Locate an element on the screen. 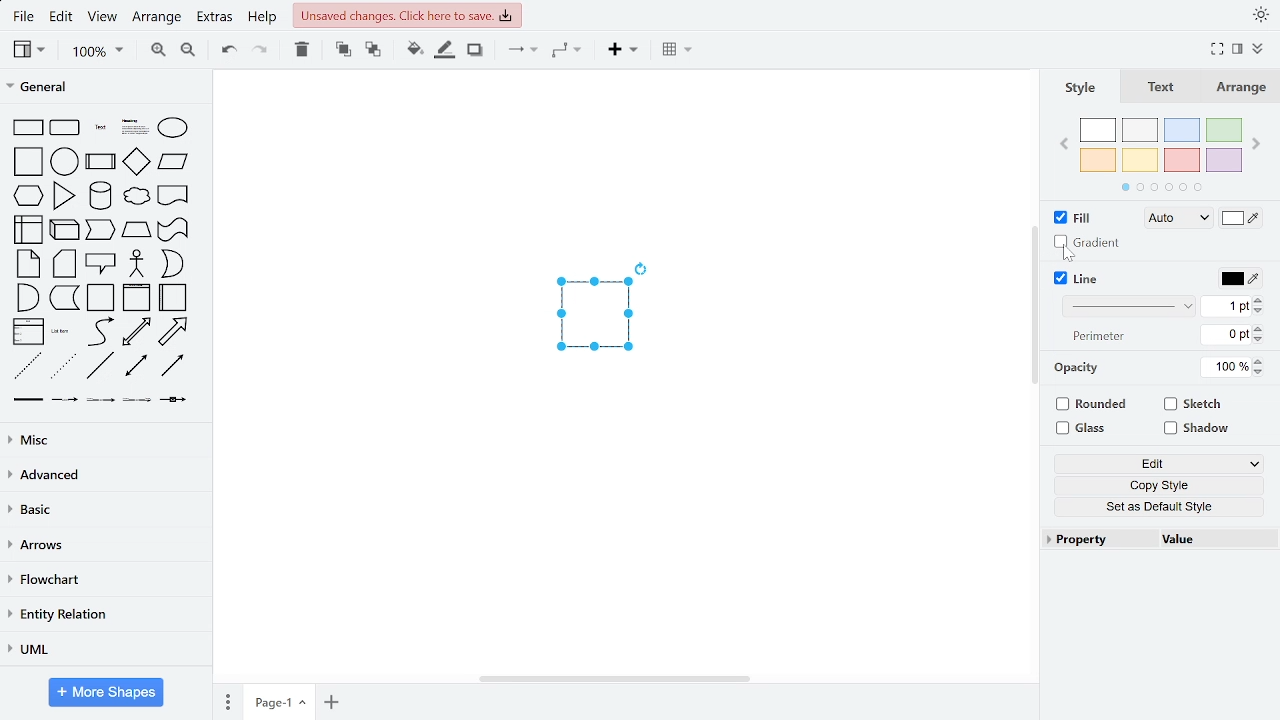 The height and width of the screenshot is (720, 1280). fill  is located at coordinates (1078, 219).